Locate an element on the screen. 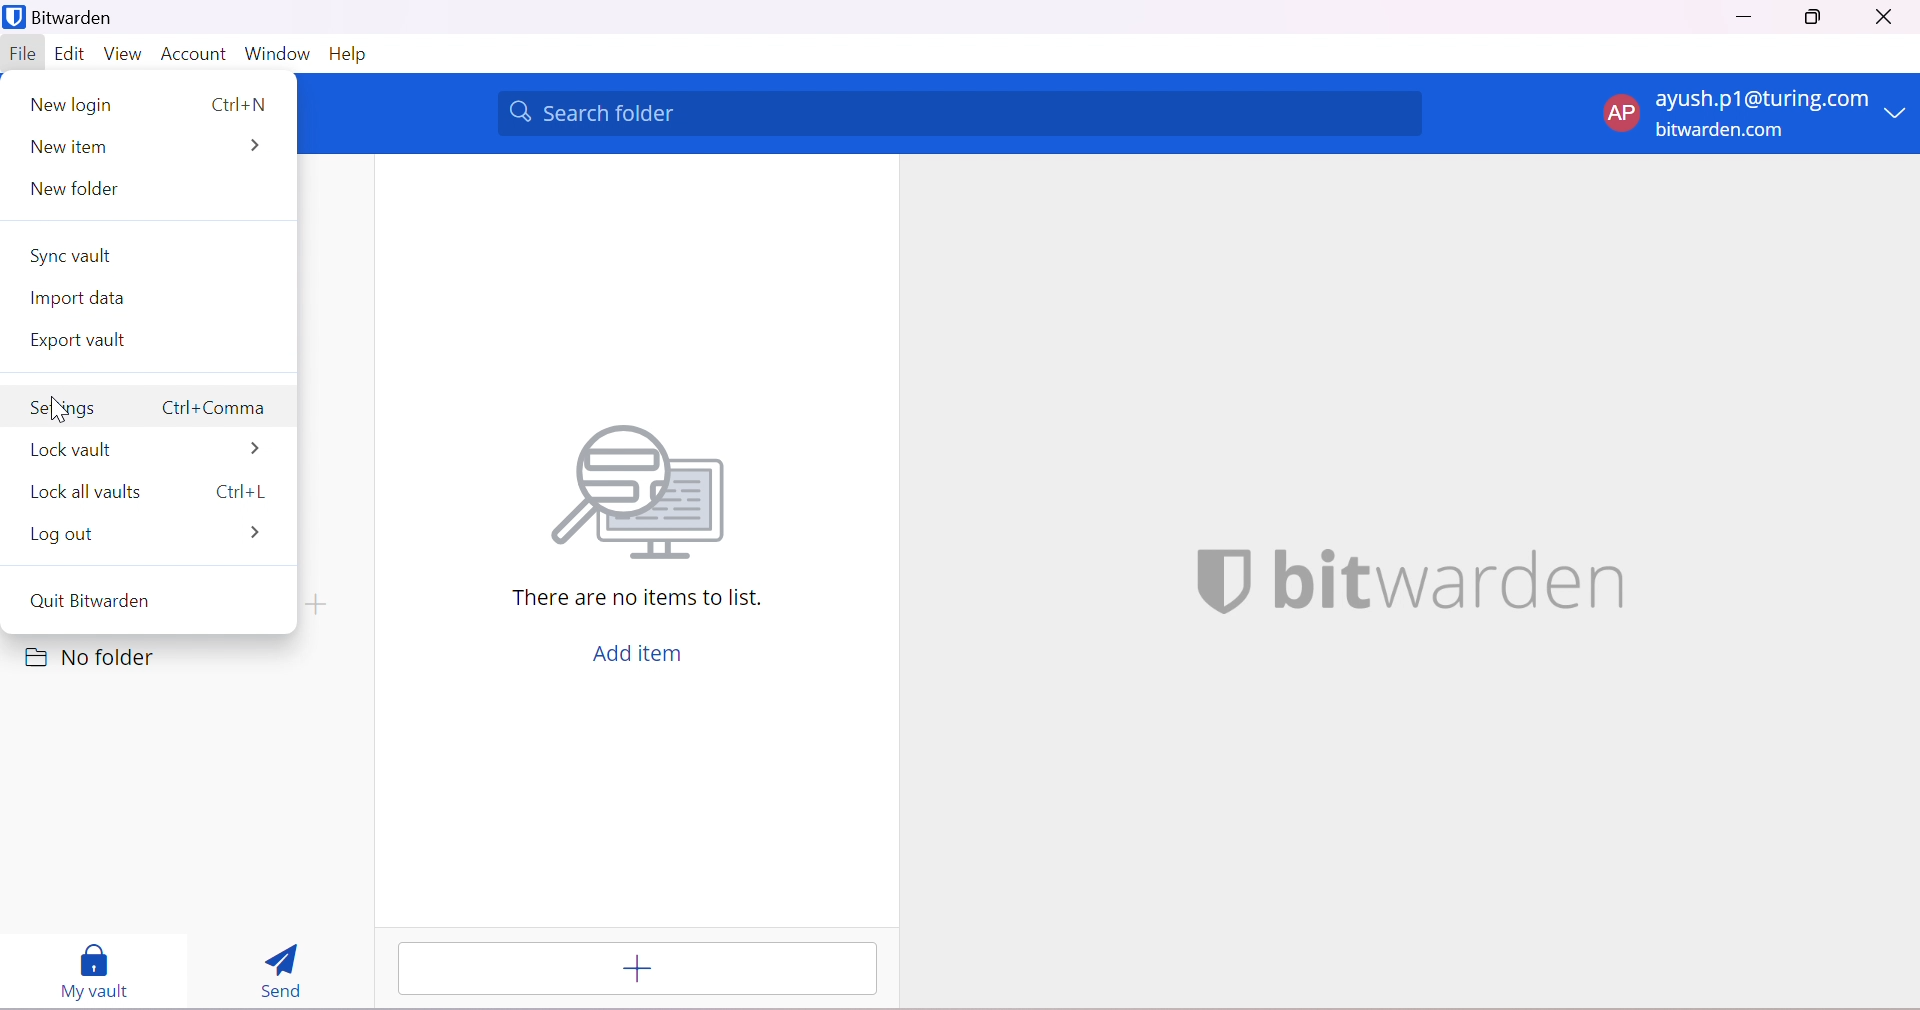  More is located at coordinates (253, 144).